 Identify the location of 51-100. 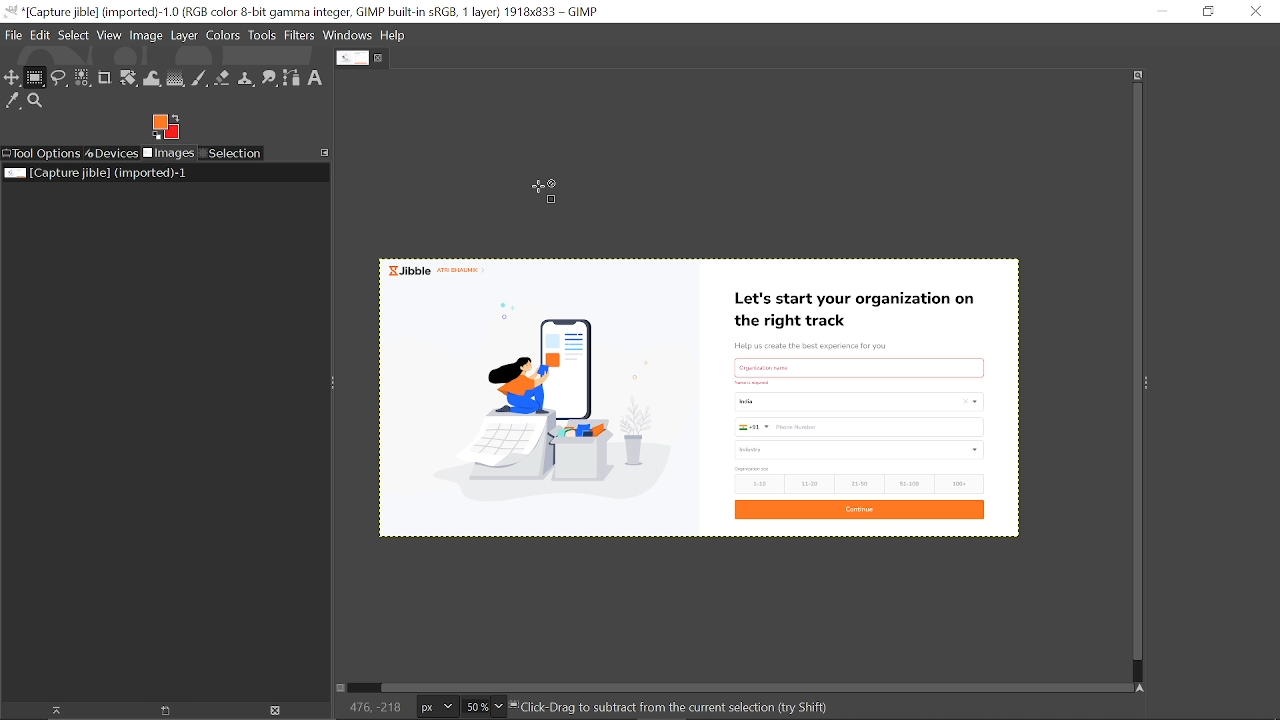
(907, 483).